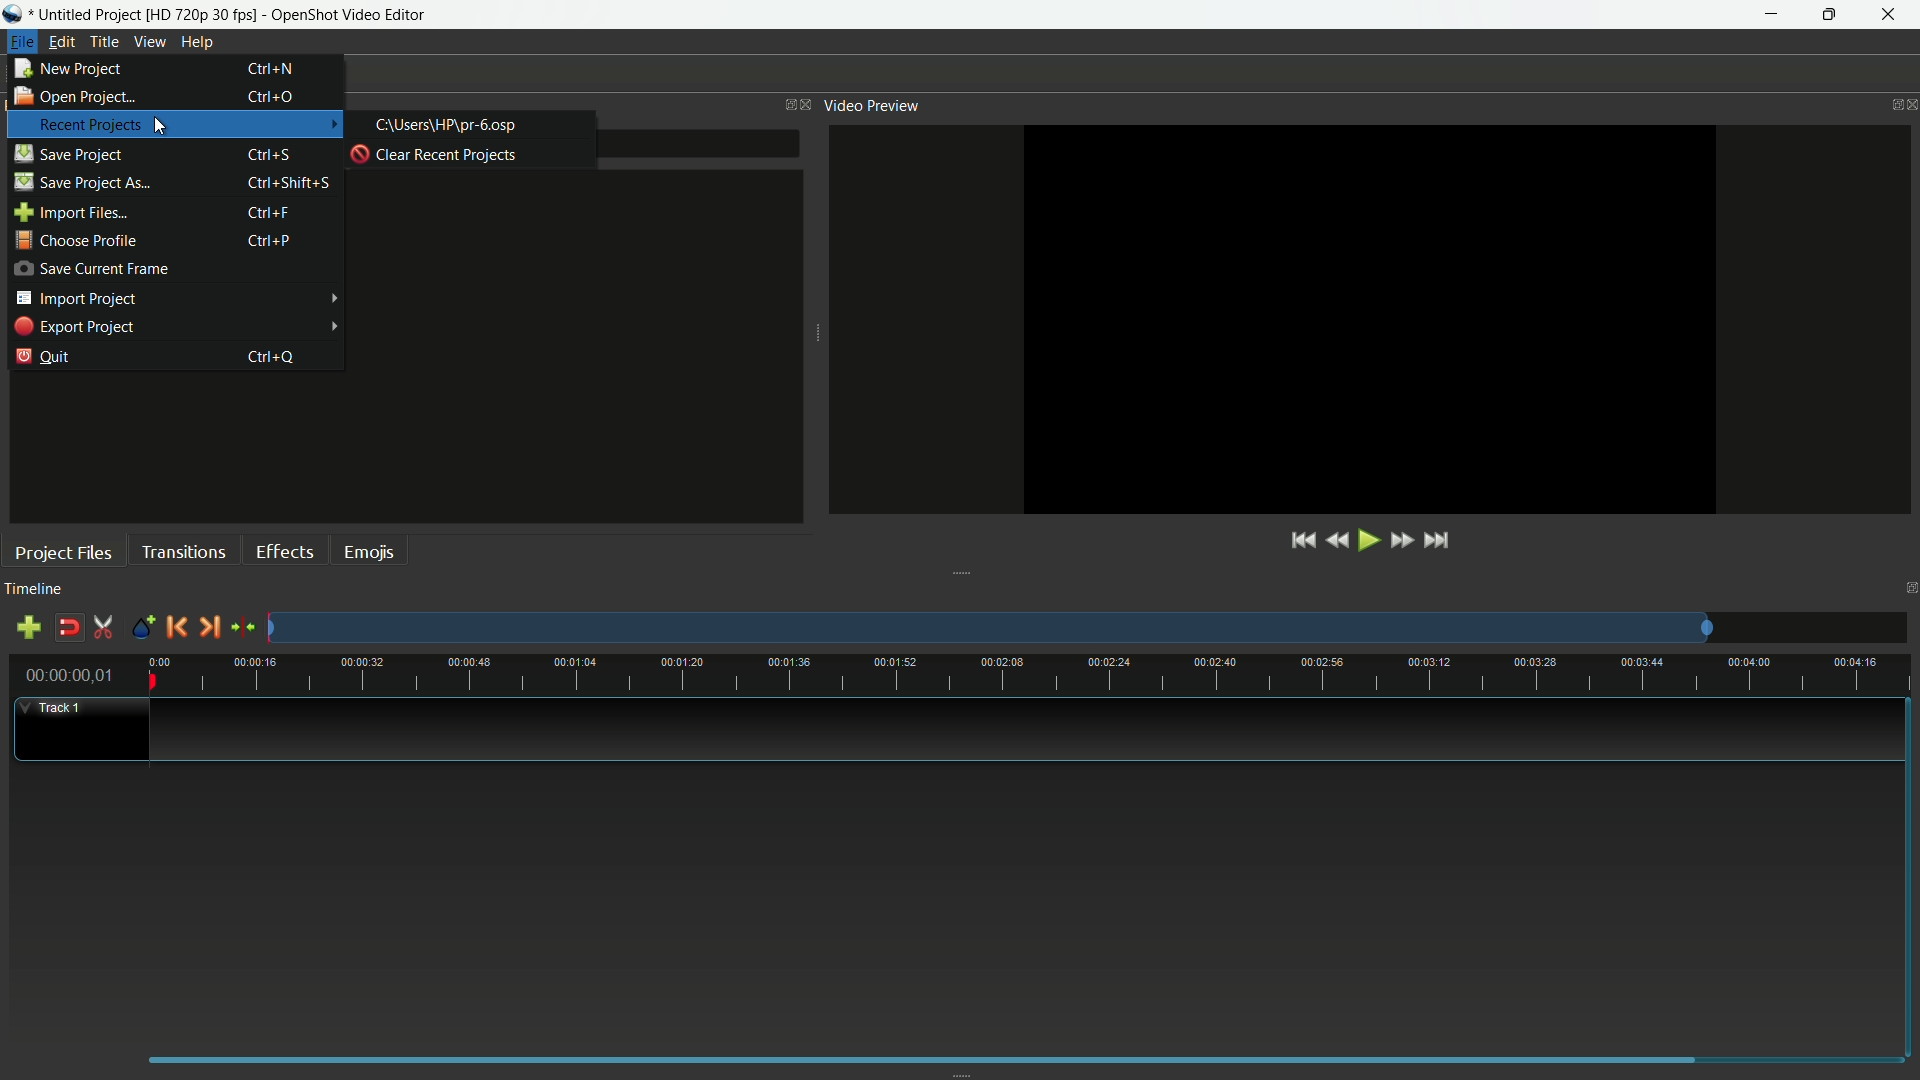 This screenshot has height=1080, width=1920. I want to click on app name, so click(350, 15).